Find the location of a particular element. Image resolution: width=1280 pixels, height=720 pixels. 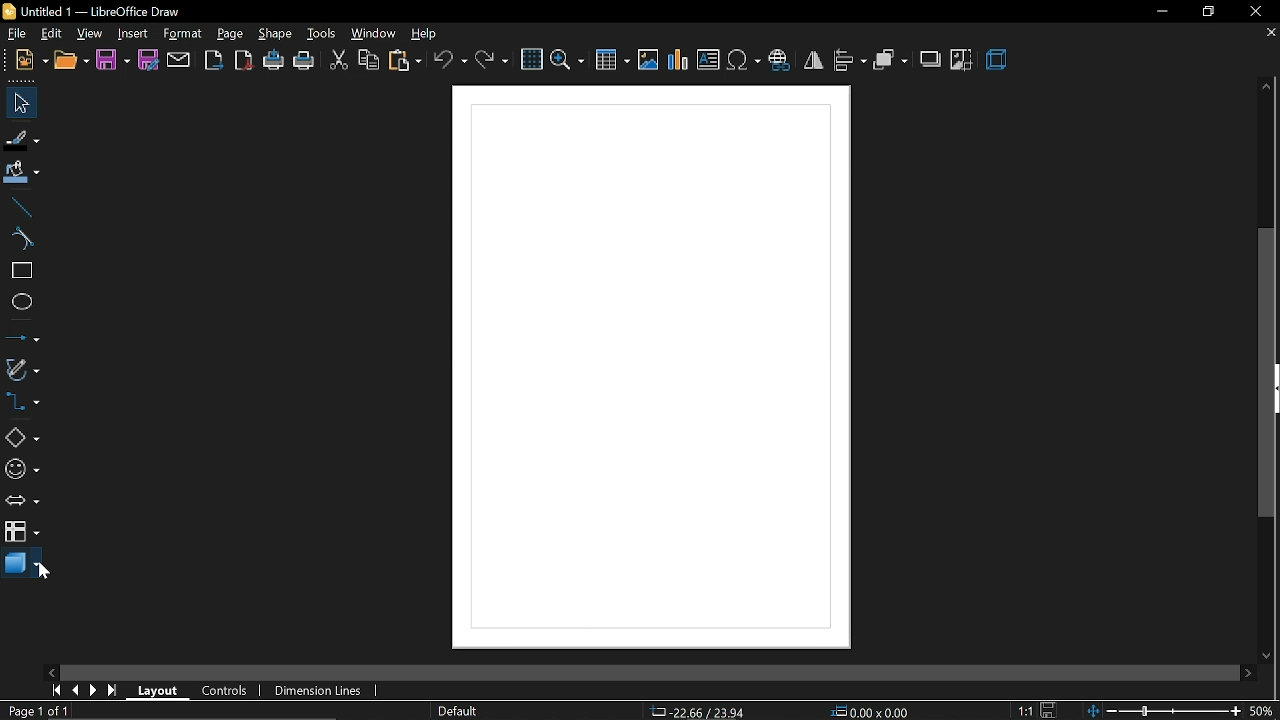

next page  is located at coordinates (96, 689).